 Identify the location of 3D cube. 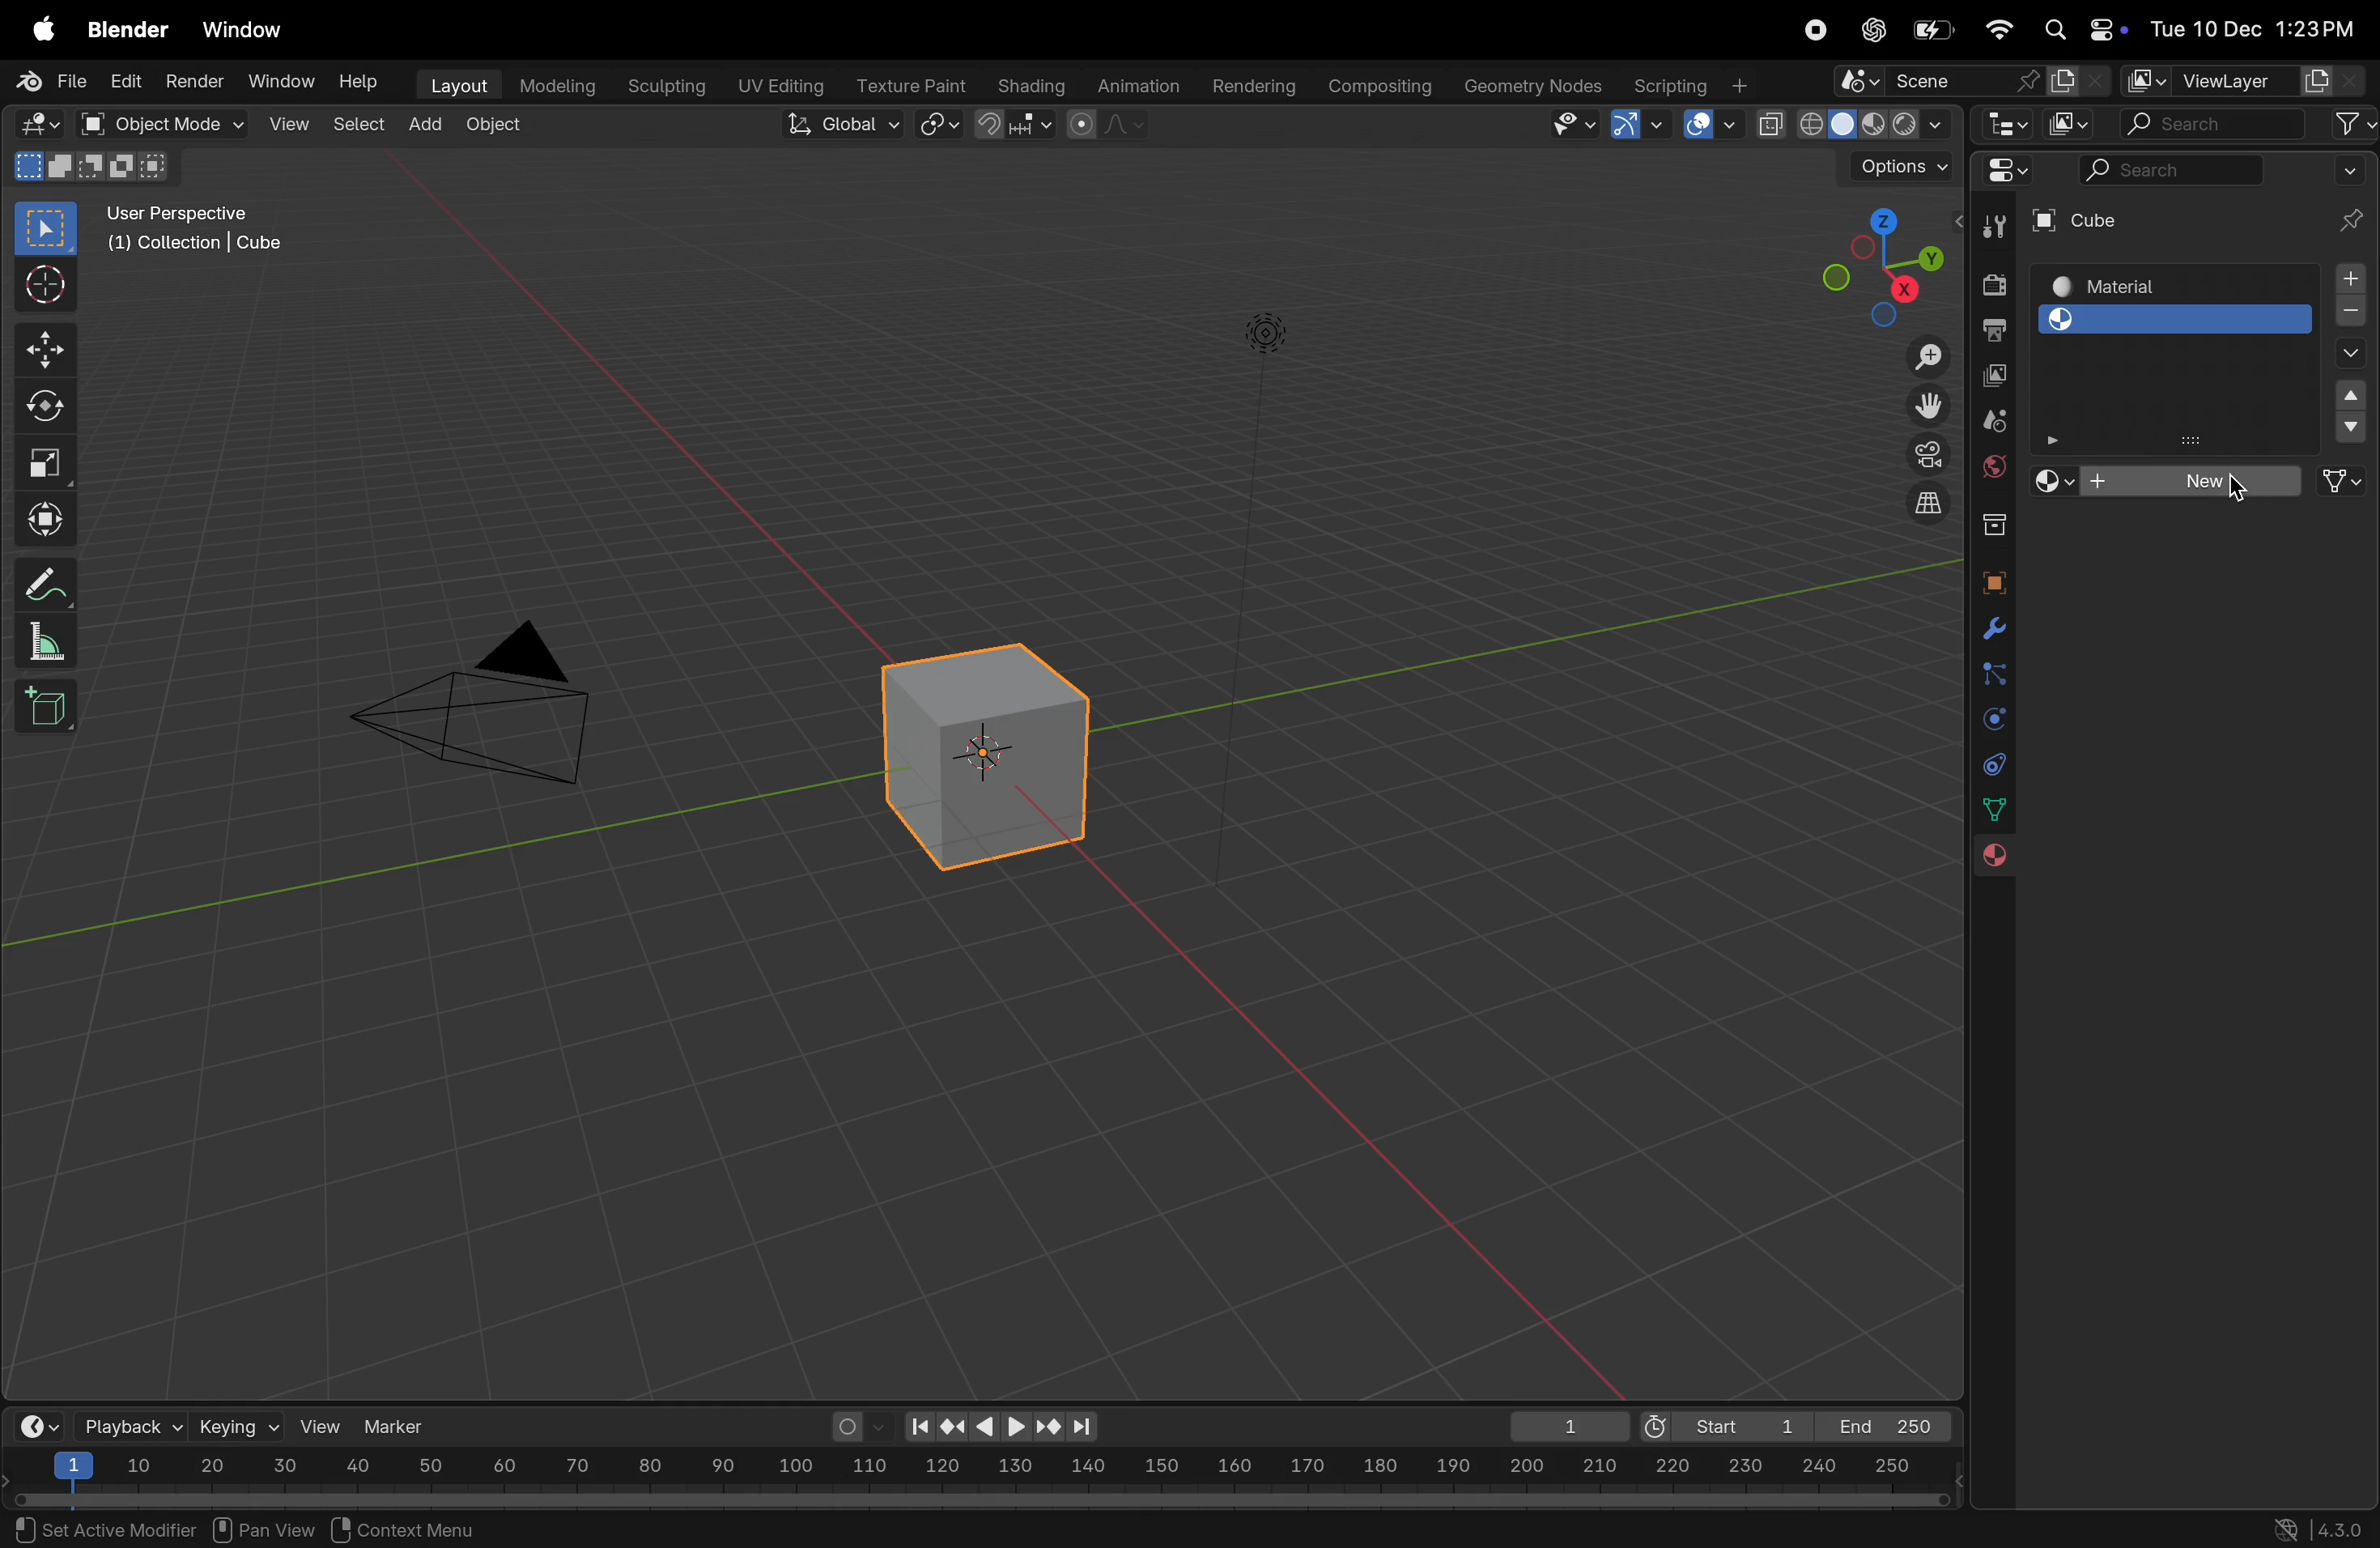
(978, 756).